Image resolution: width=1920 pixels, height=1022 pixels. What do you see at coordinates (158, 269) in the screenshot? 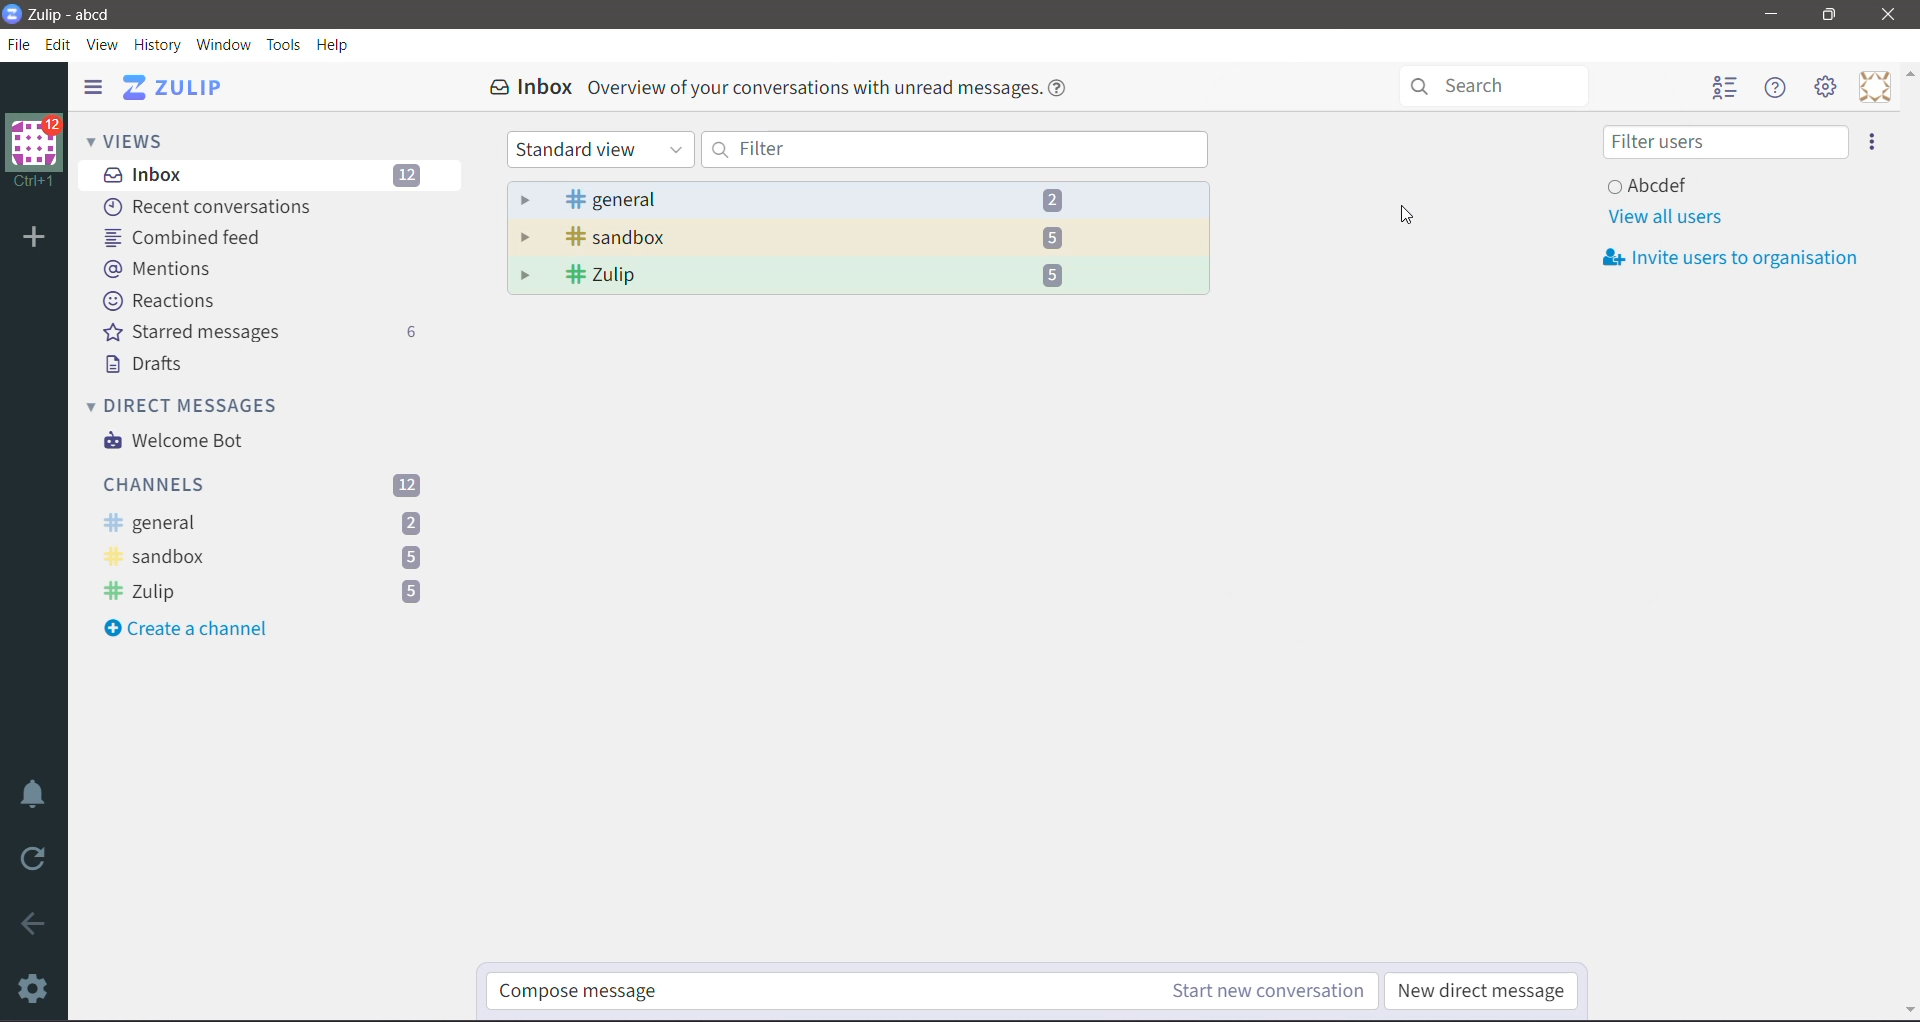
I see `Mentions` at bounding box center [158, 269].